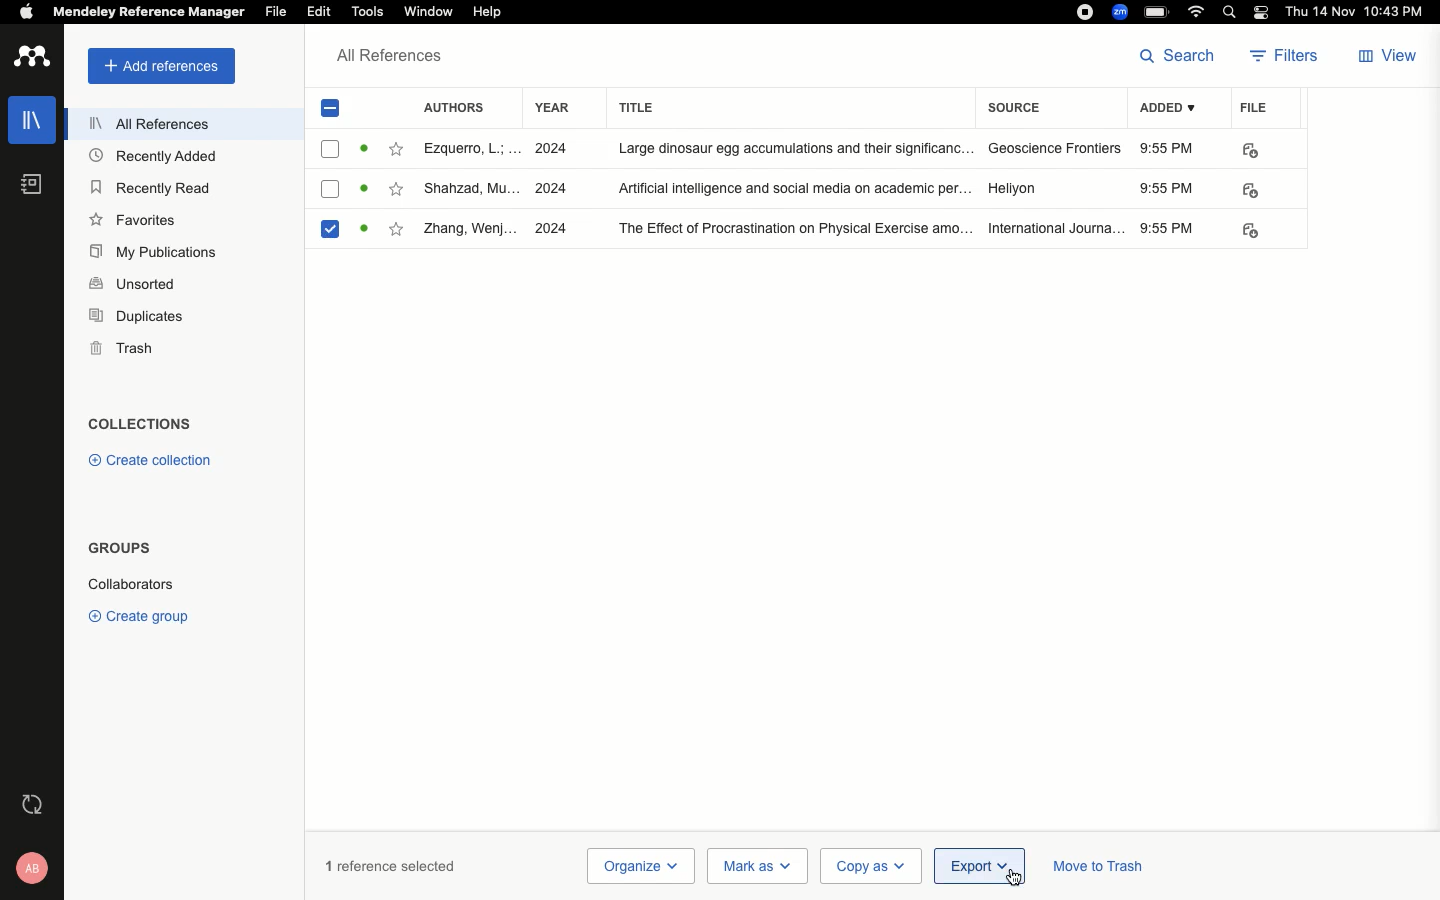 This screenshot has width=1440, height=900. What do you see at coordinates (552, 108) in the screenshot?
I see `Year` at bounding box center [552, 108].